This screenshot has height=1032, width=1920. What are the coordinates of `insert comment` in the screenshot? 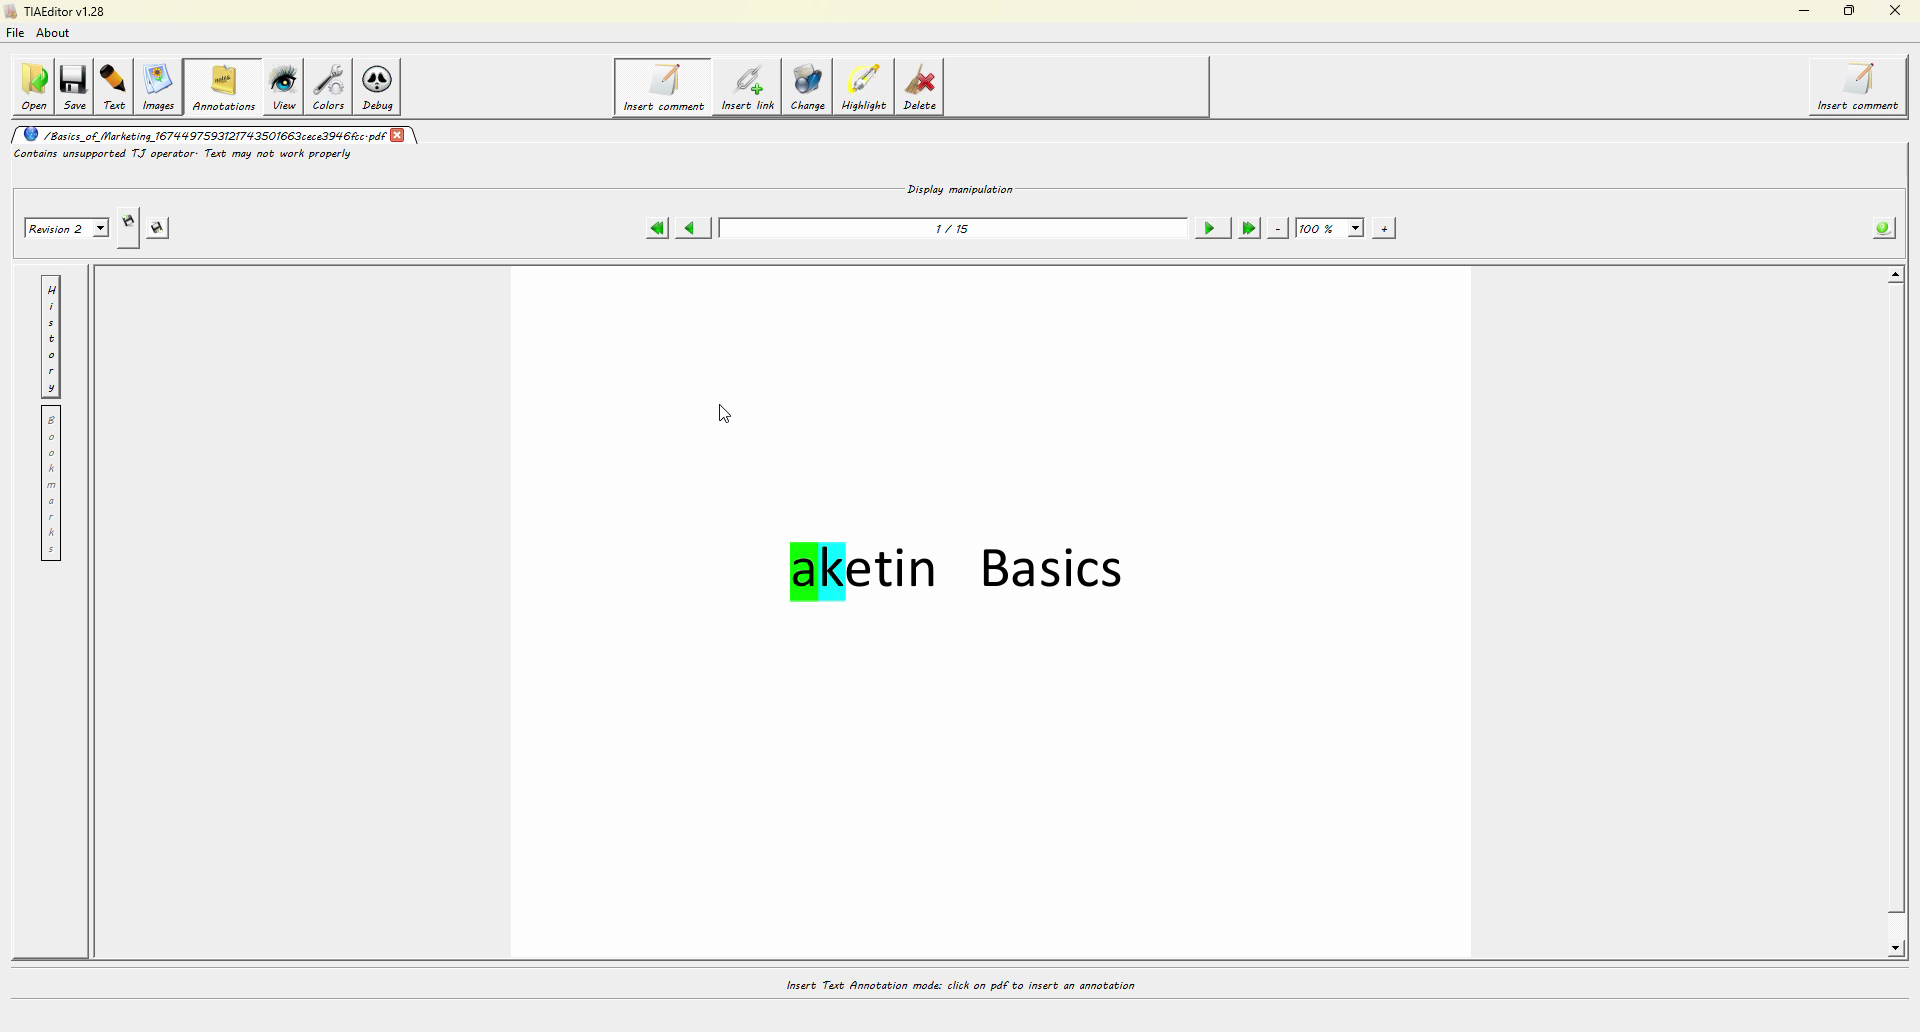 It's located at (661, 87).